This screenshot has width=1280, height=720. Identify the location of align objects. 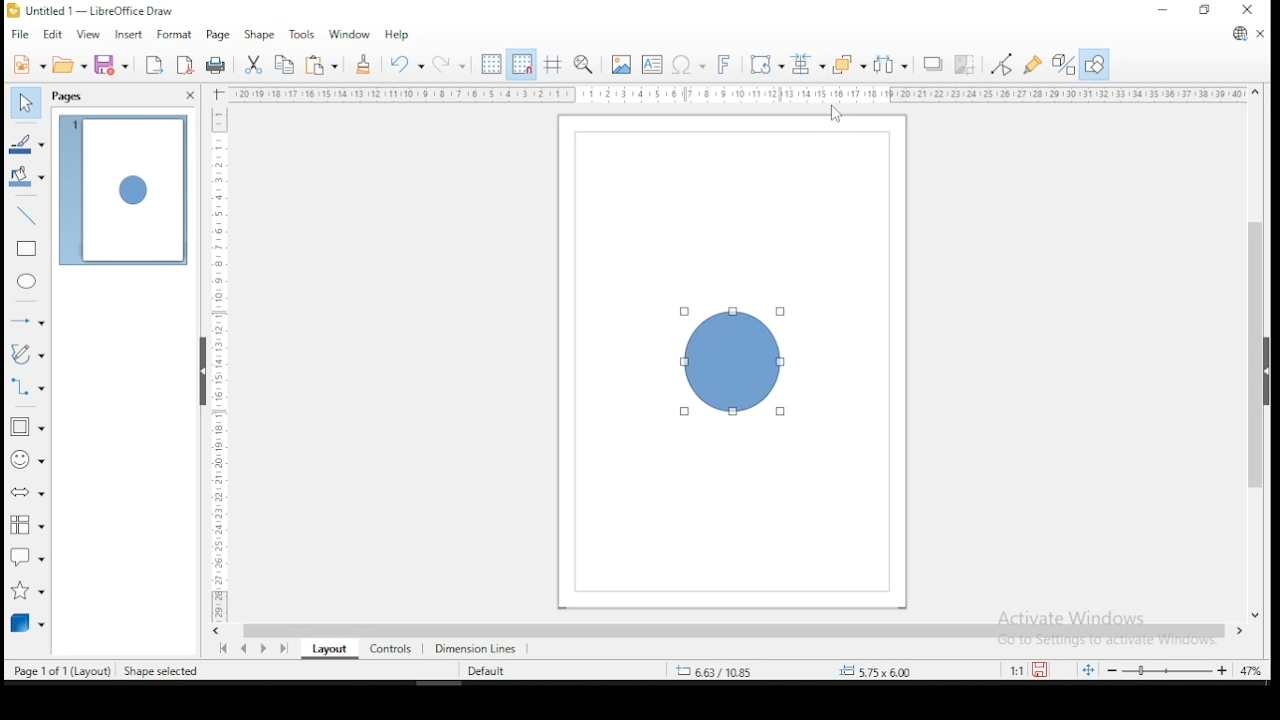
(806, 65).